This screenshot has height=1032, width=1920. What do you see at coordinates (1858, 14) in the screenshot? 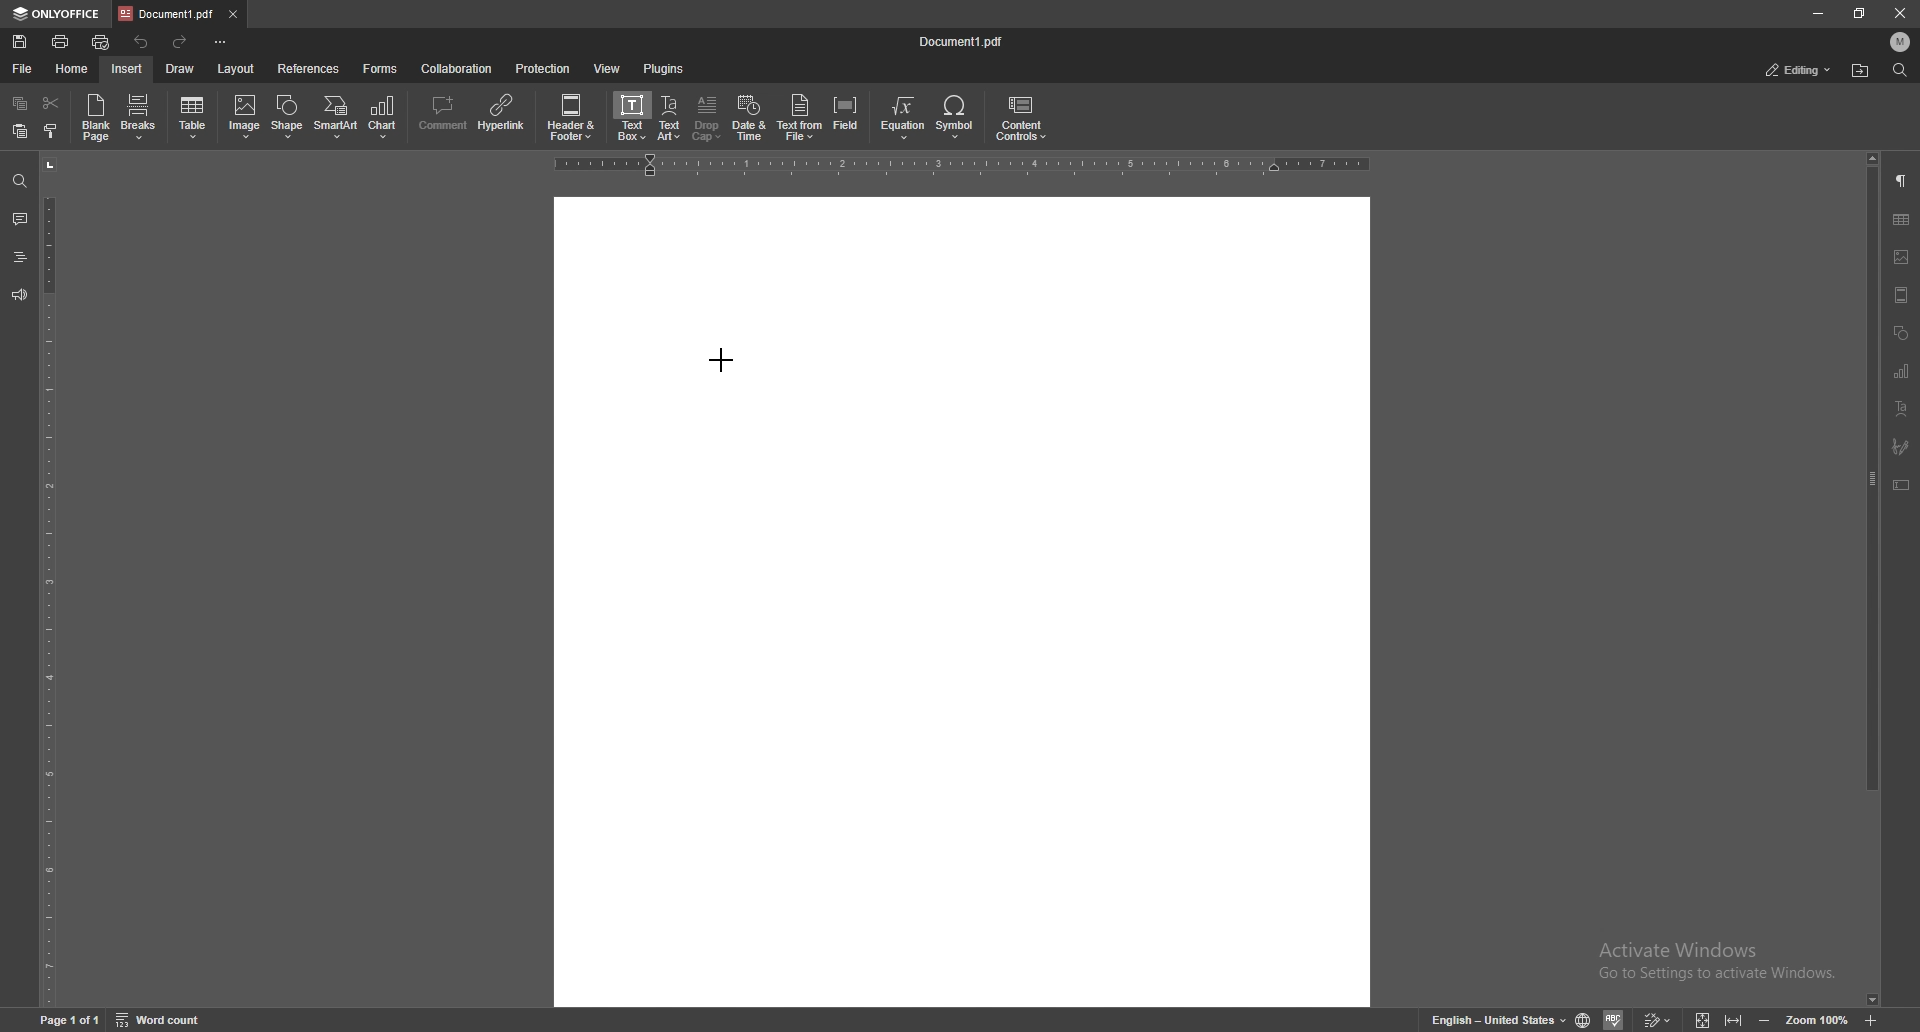
I see `resize` at bounding box center [1858, 14].